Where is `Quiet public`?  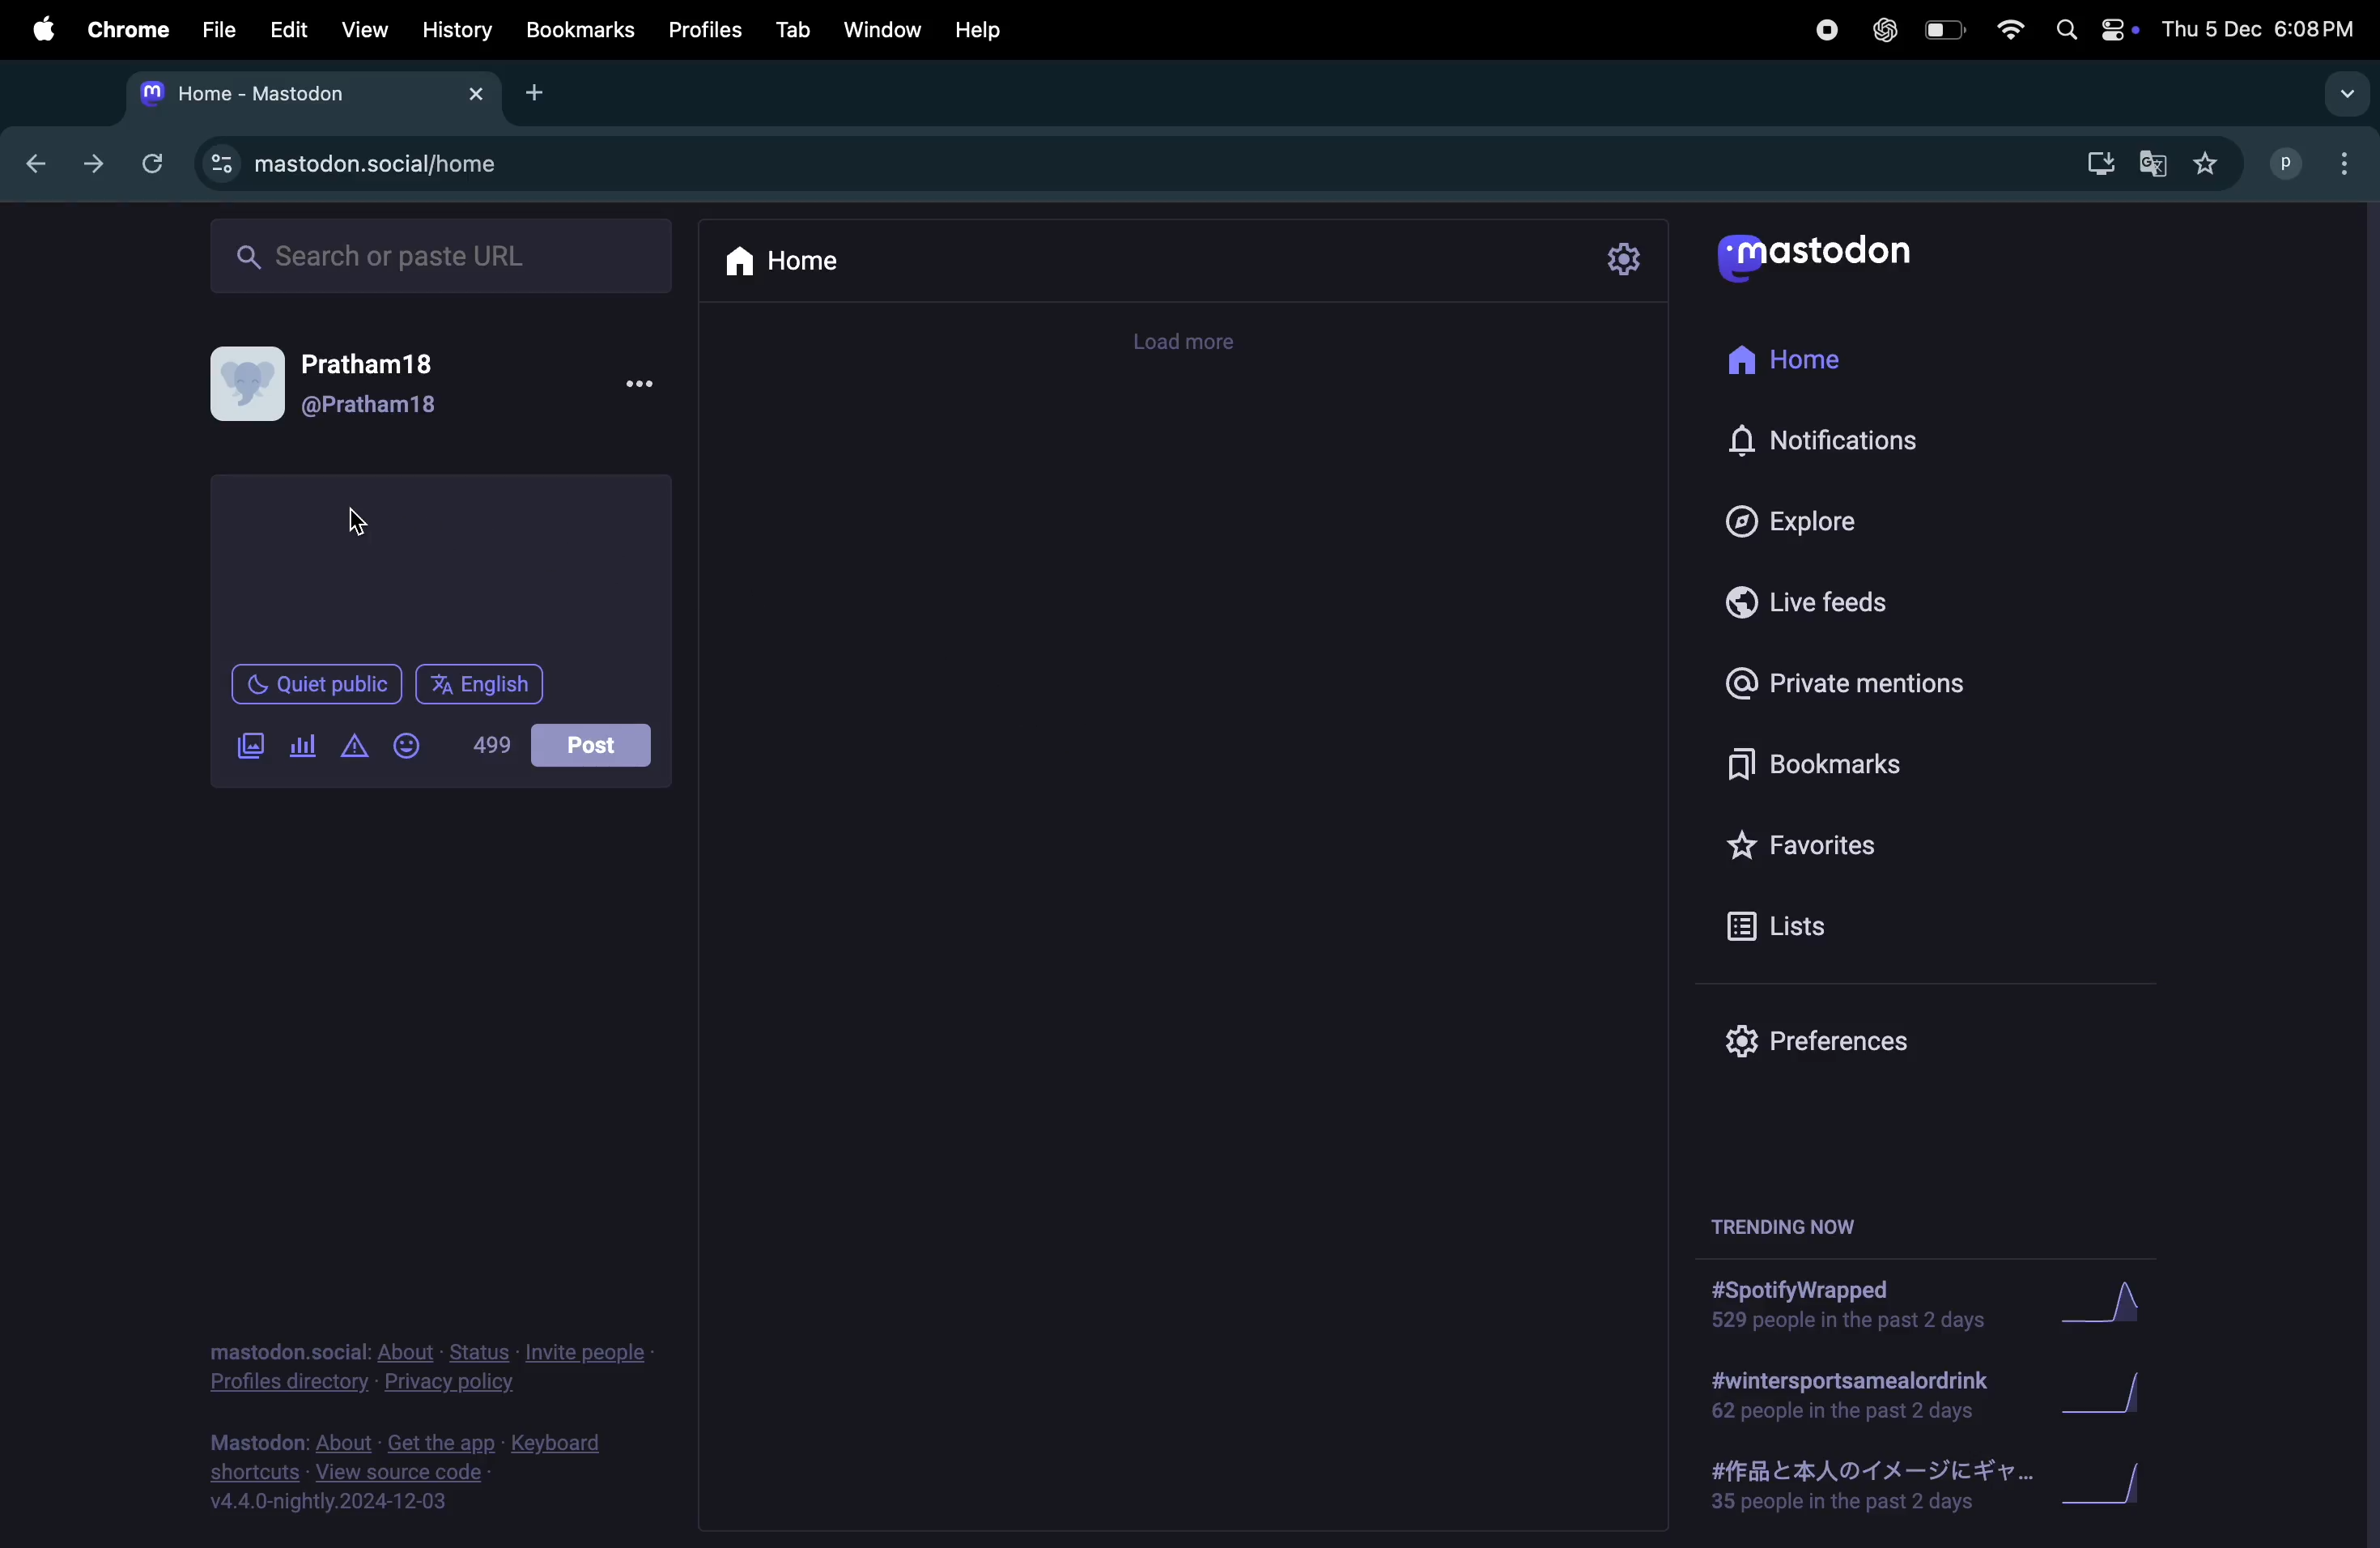
Quiet public is located at coordinates (314, 683).